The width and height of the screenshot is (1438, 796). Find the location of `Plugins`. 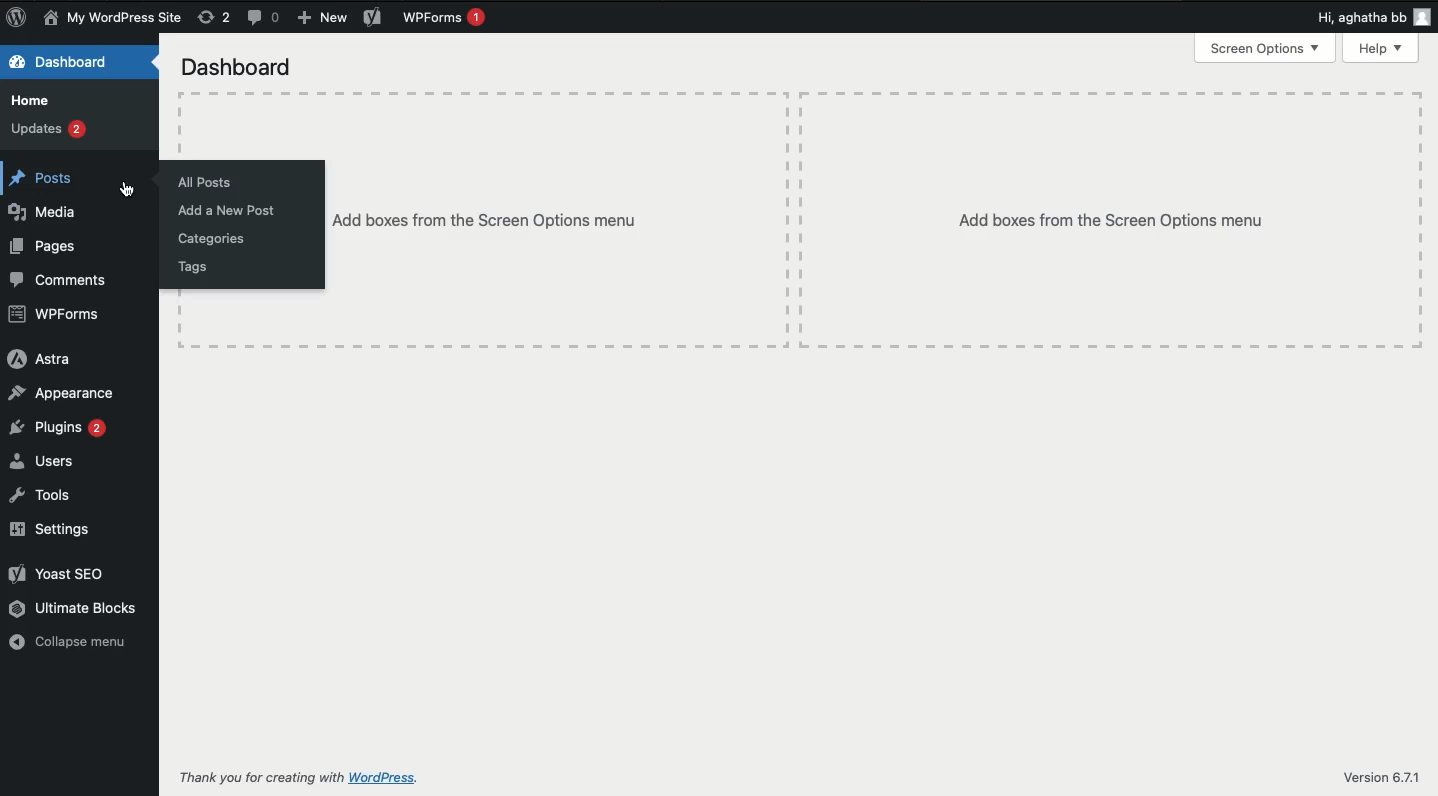

Plugins is located at coordinates (56, 428).